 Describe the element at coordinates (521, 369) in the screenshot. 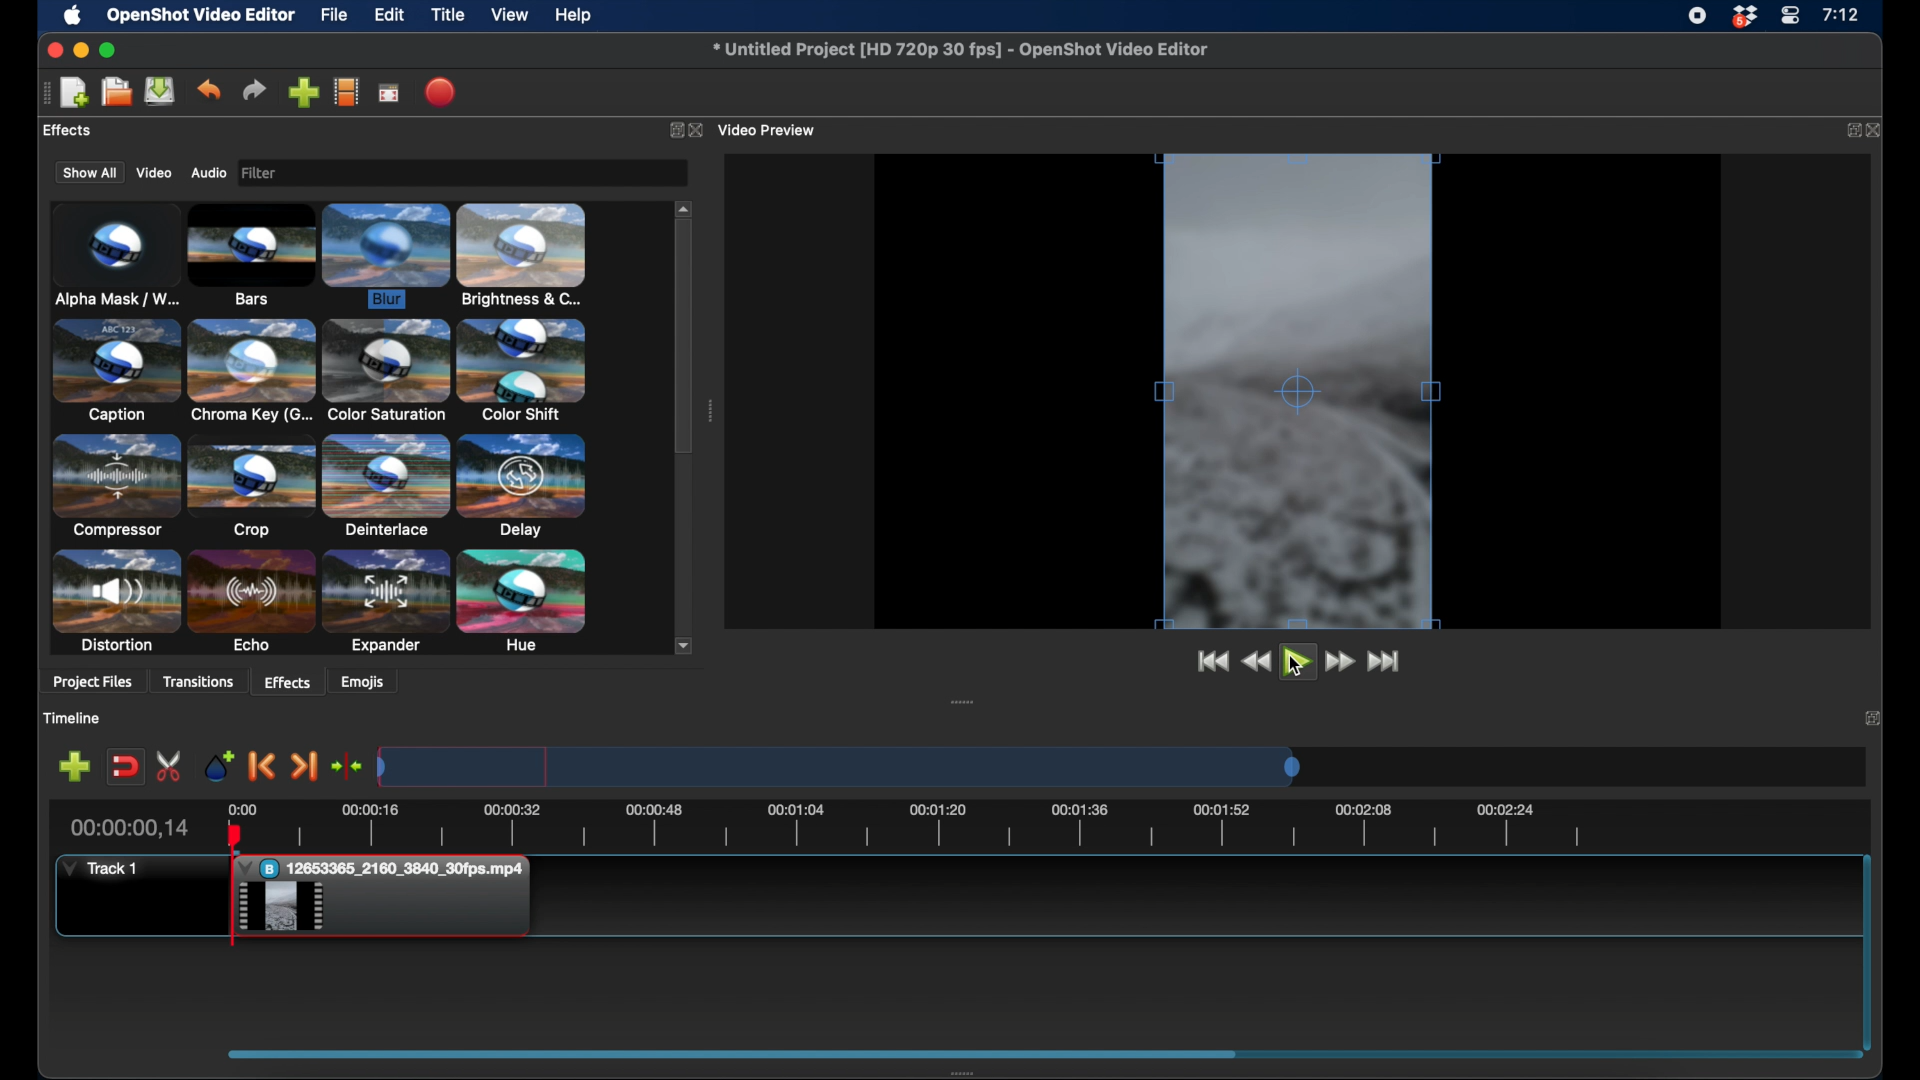

I see `color shift` at that location.